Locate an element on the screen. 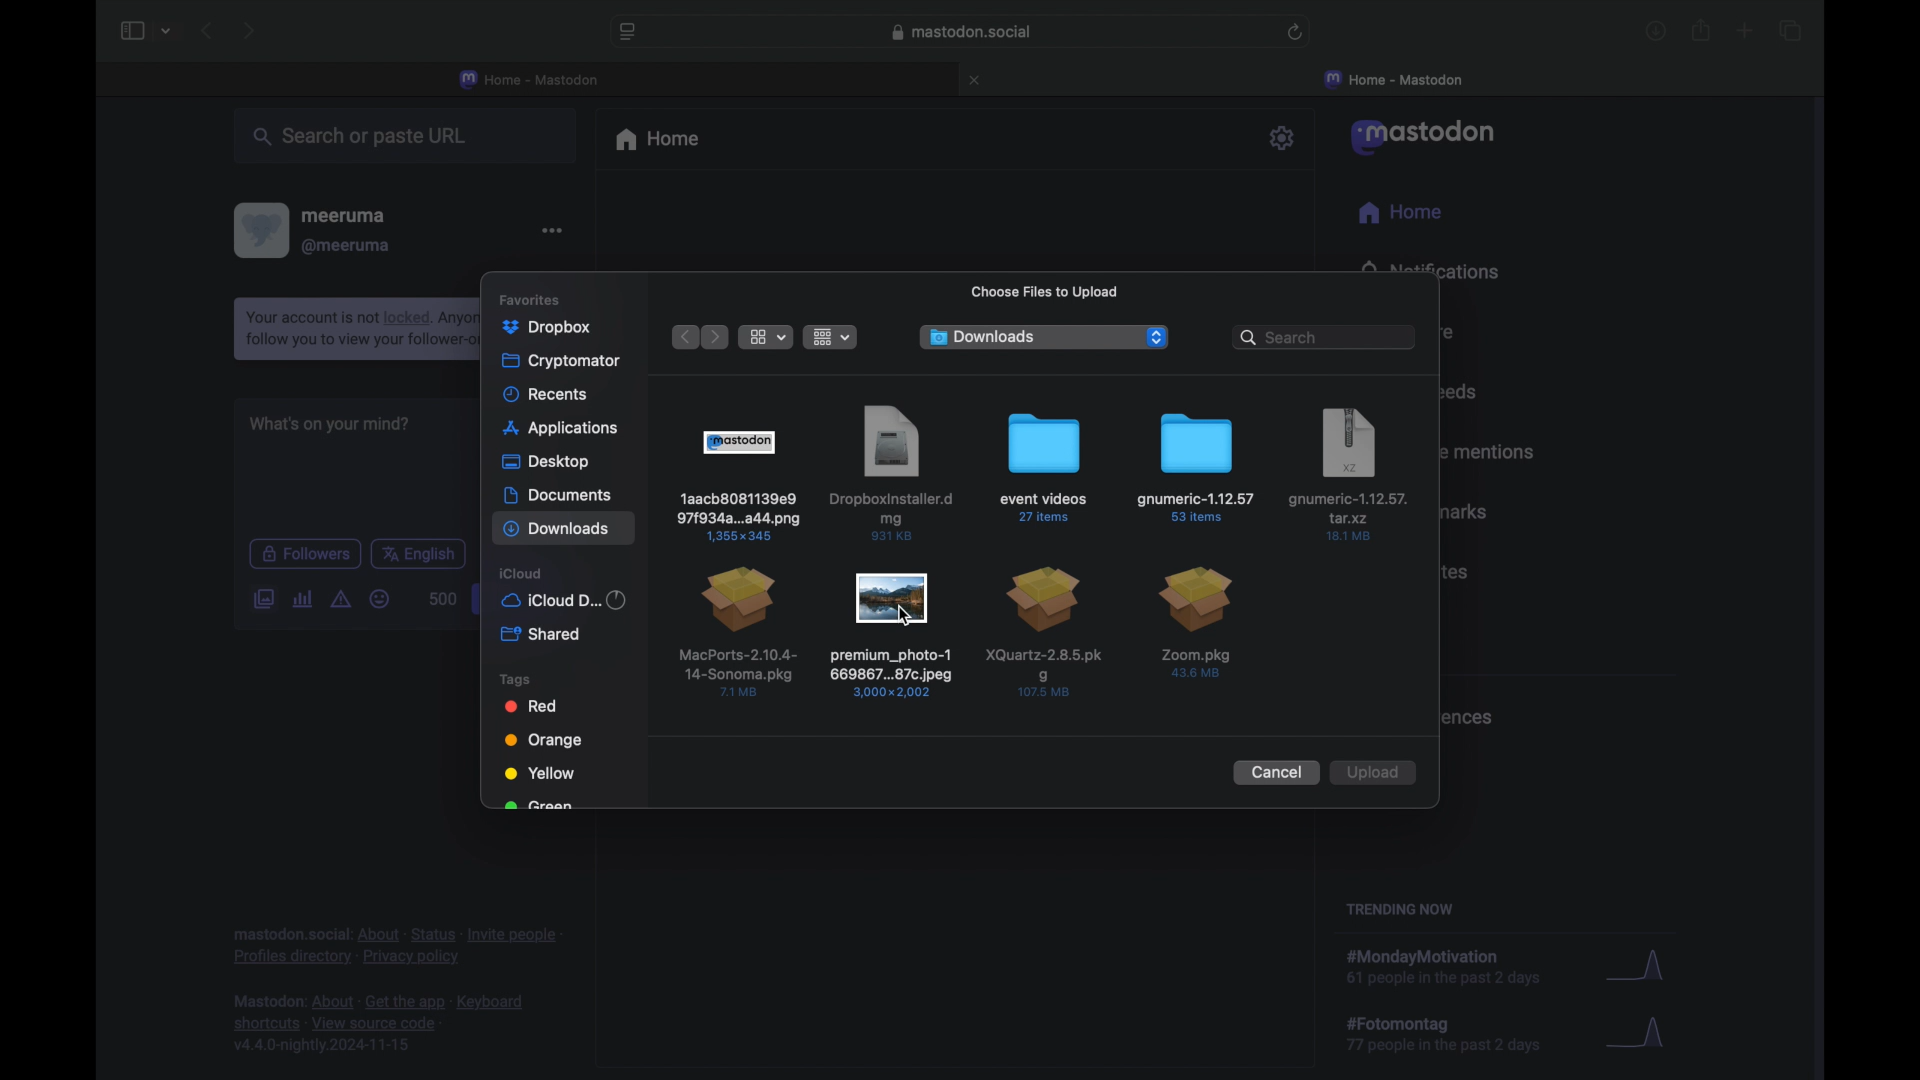 The width and height of the screenshot is (1920, 1080). profile picture is located at coordinates (260, 229).